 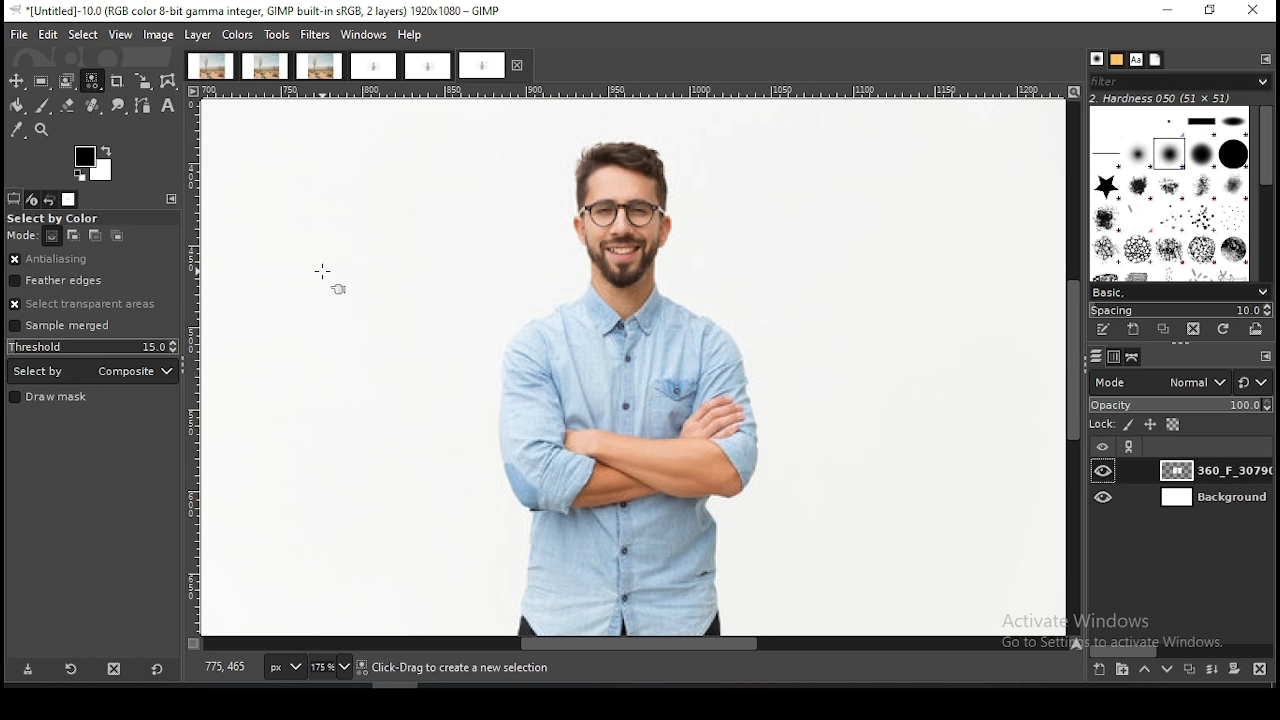 What do you see at coordinates (173, 198) in the screenshot?
I see `configure this tab` at bounding box center [173, 198].